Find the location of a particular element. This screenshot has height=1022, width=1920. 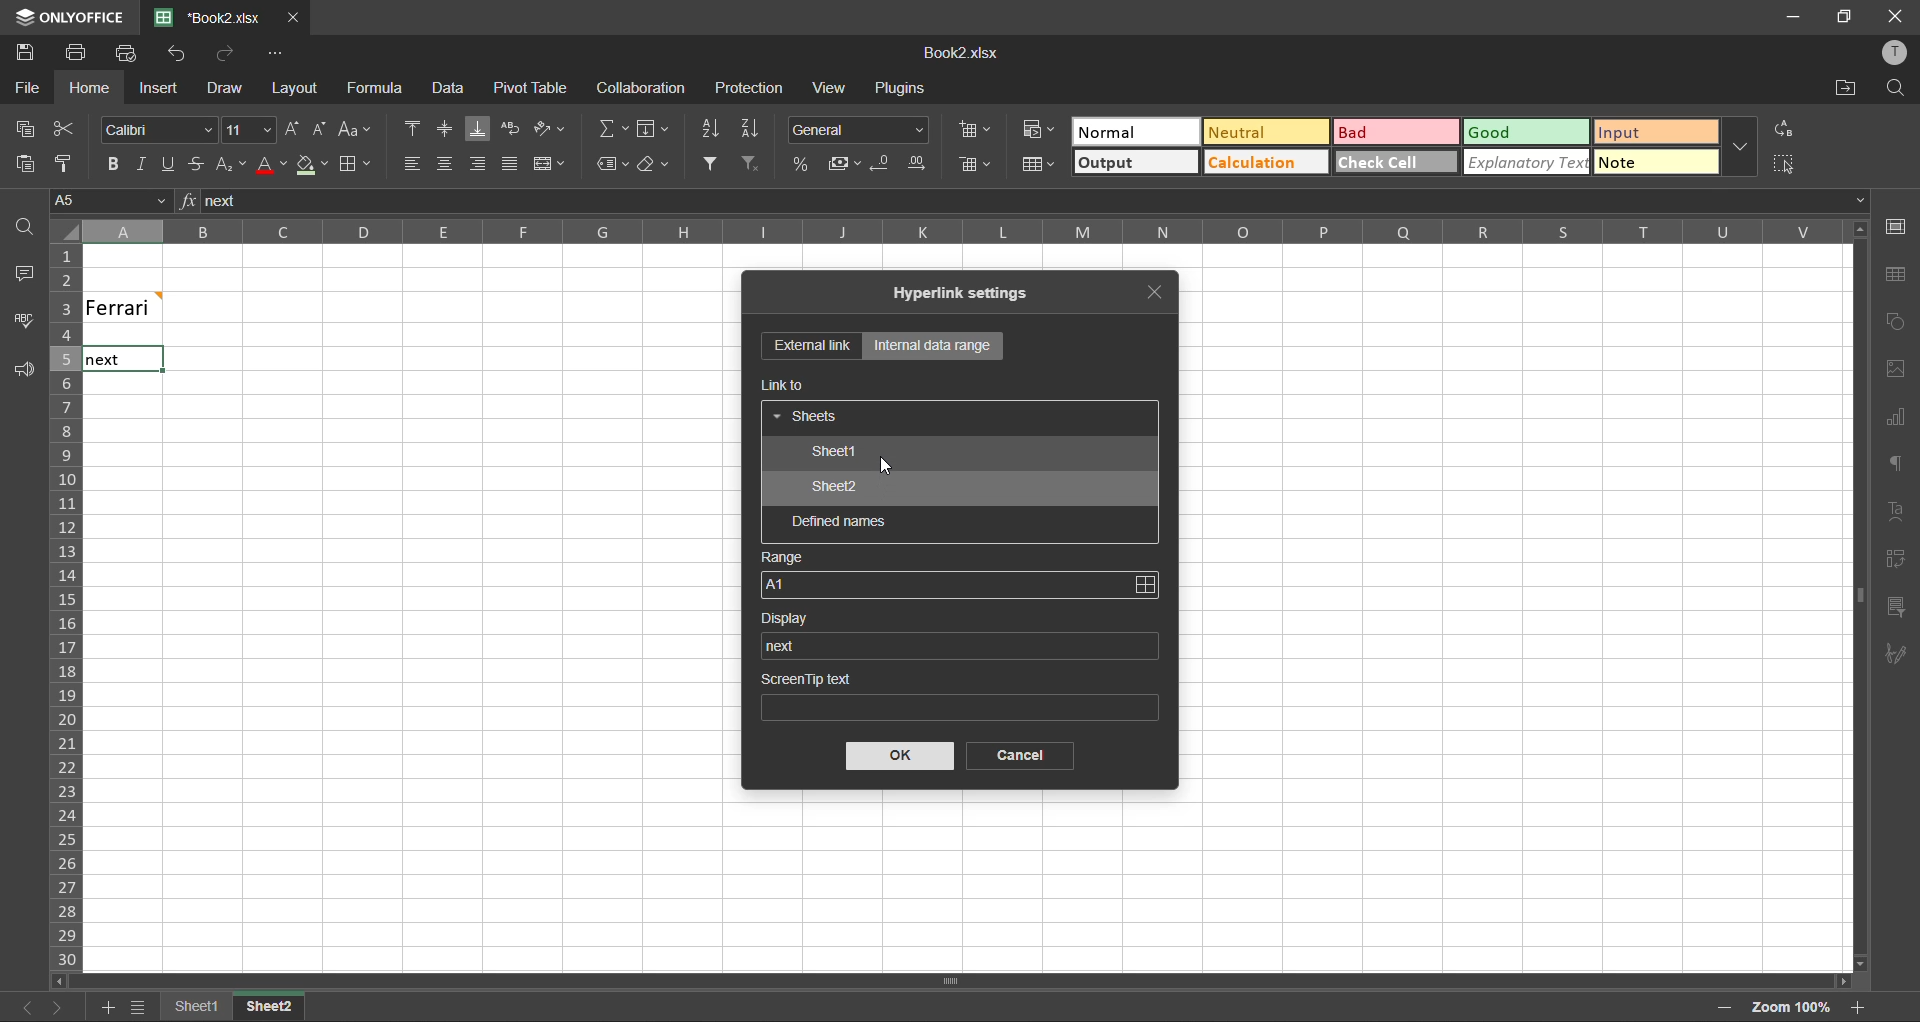

image is located at coordinates (1896, 372).